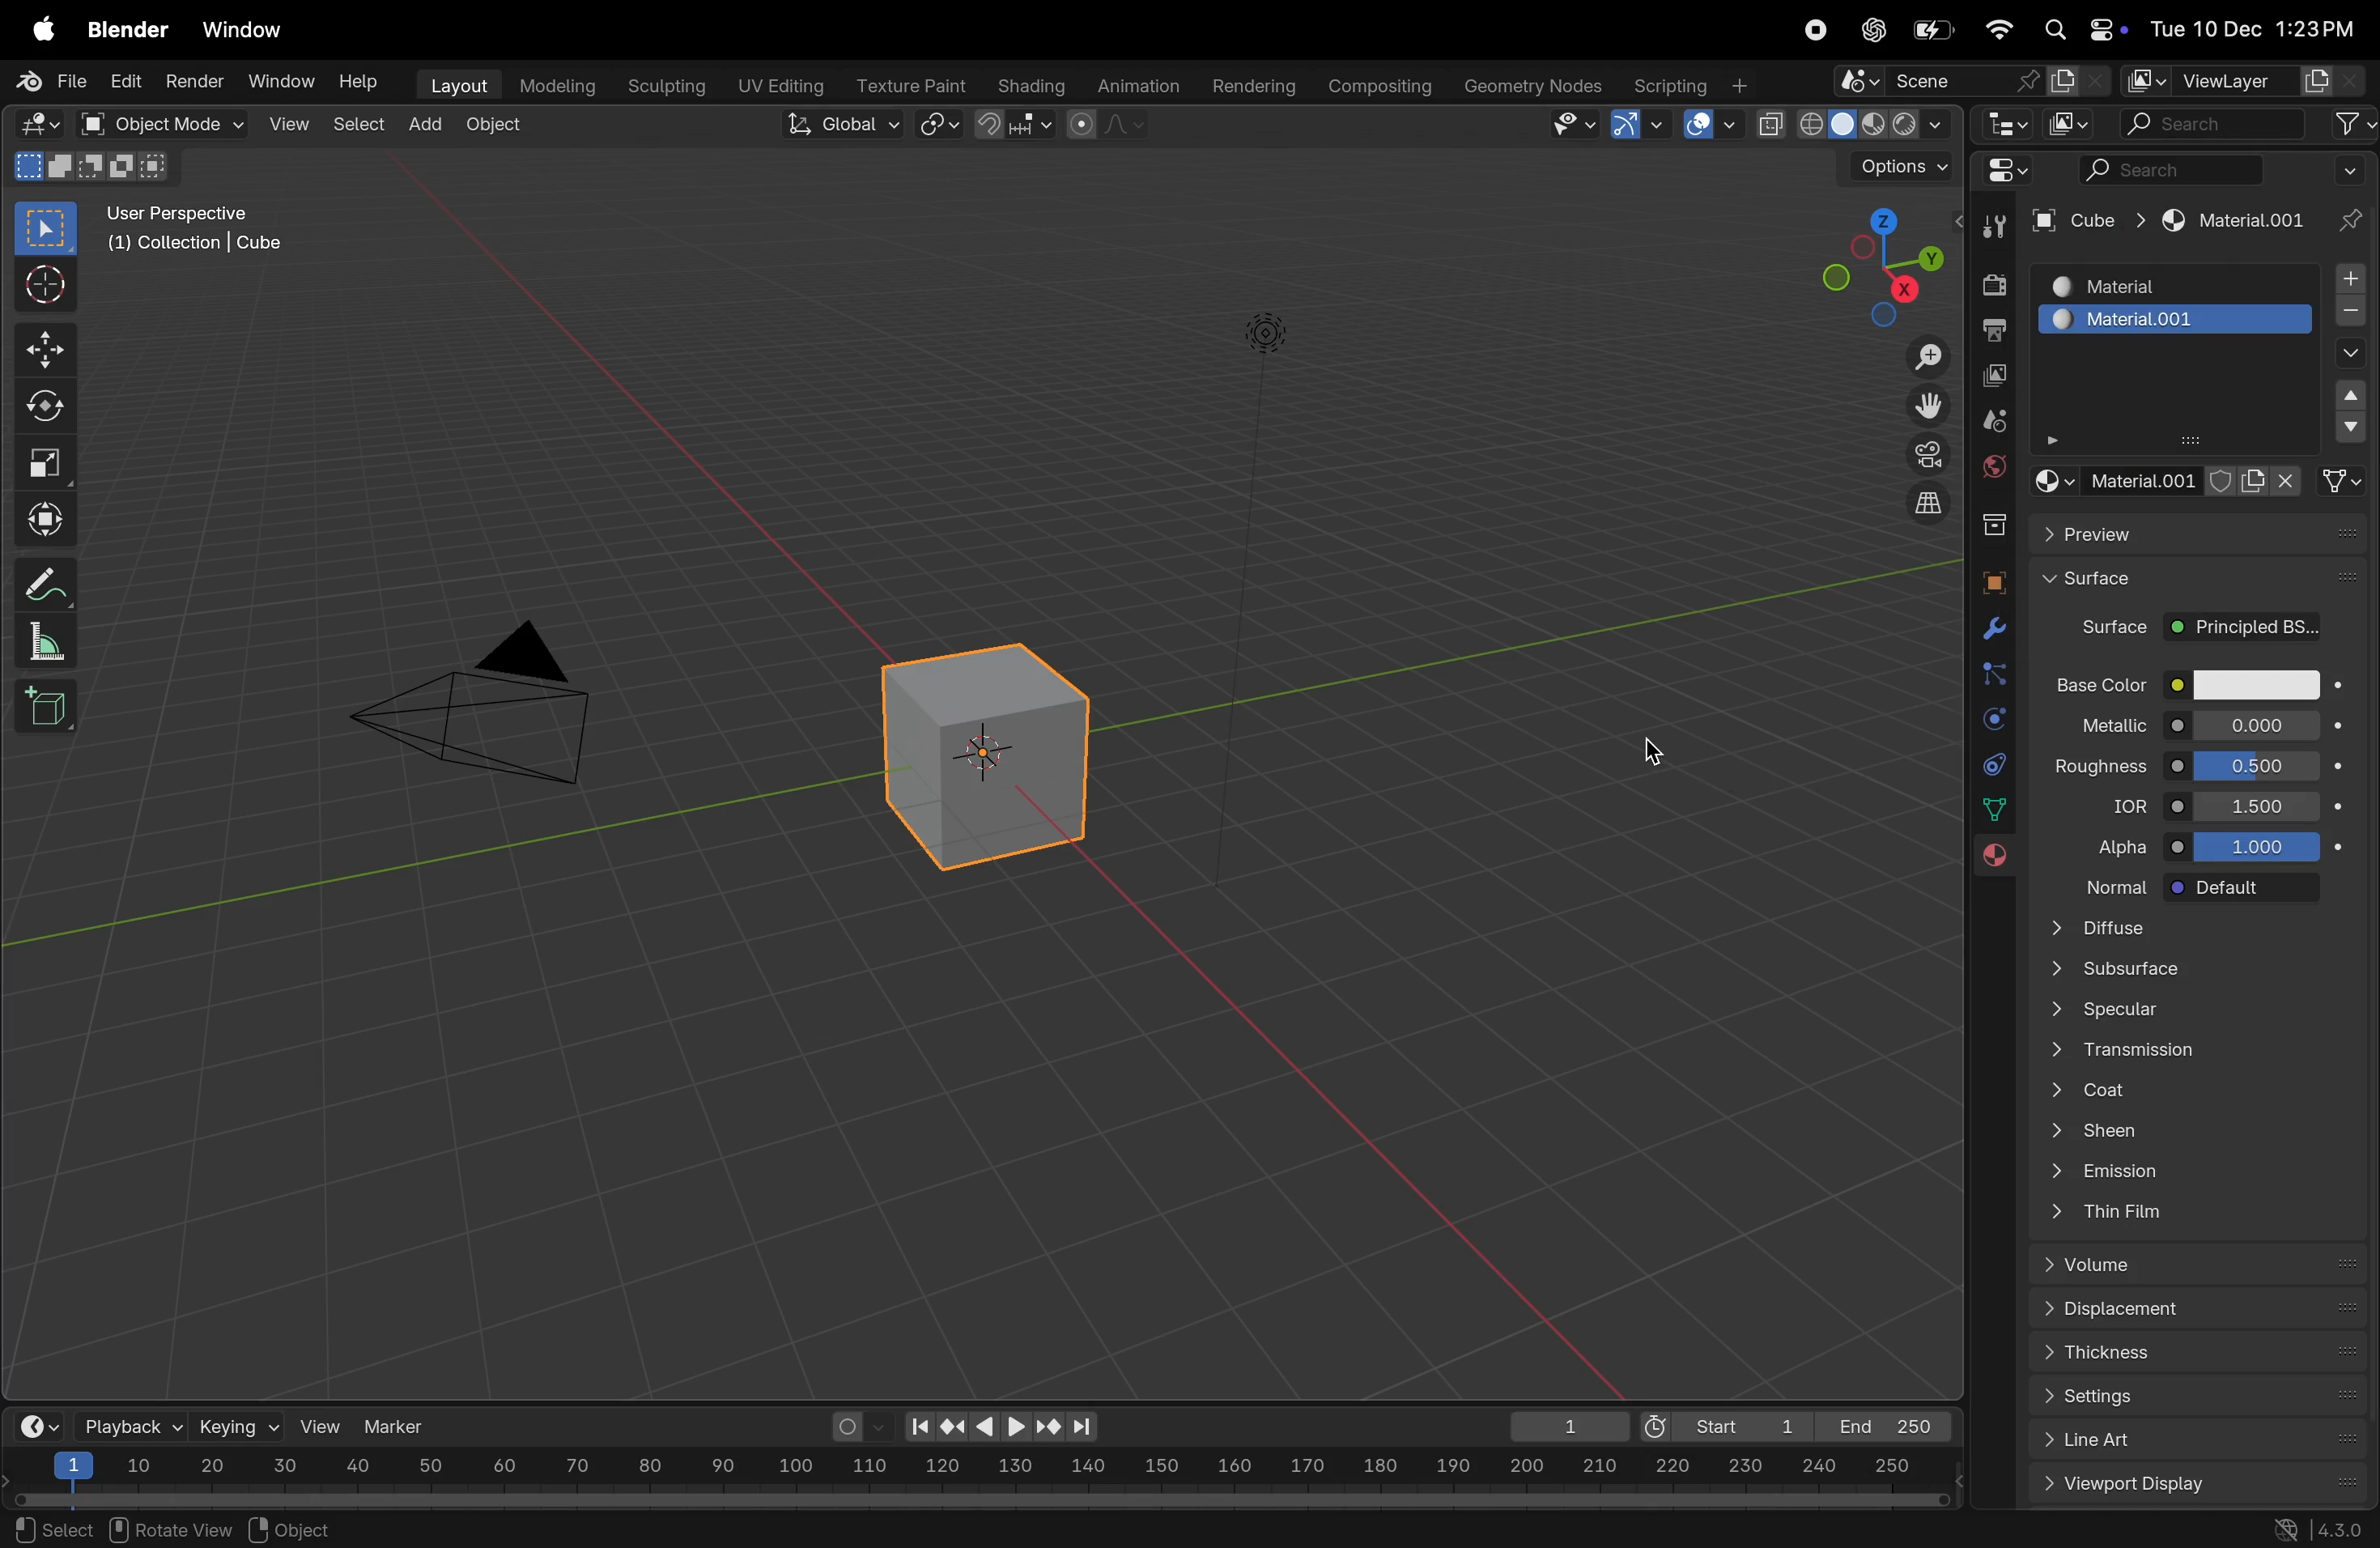 The image size is (2380, 1548). I want to click on settings, so click(2206, 1398).